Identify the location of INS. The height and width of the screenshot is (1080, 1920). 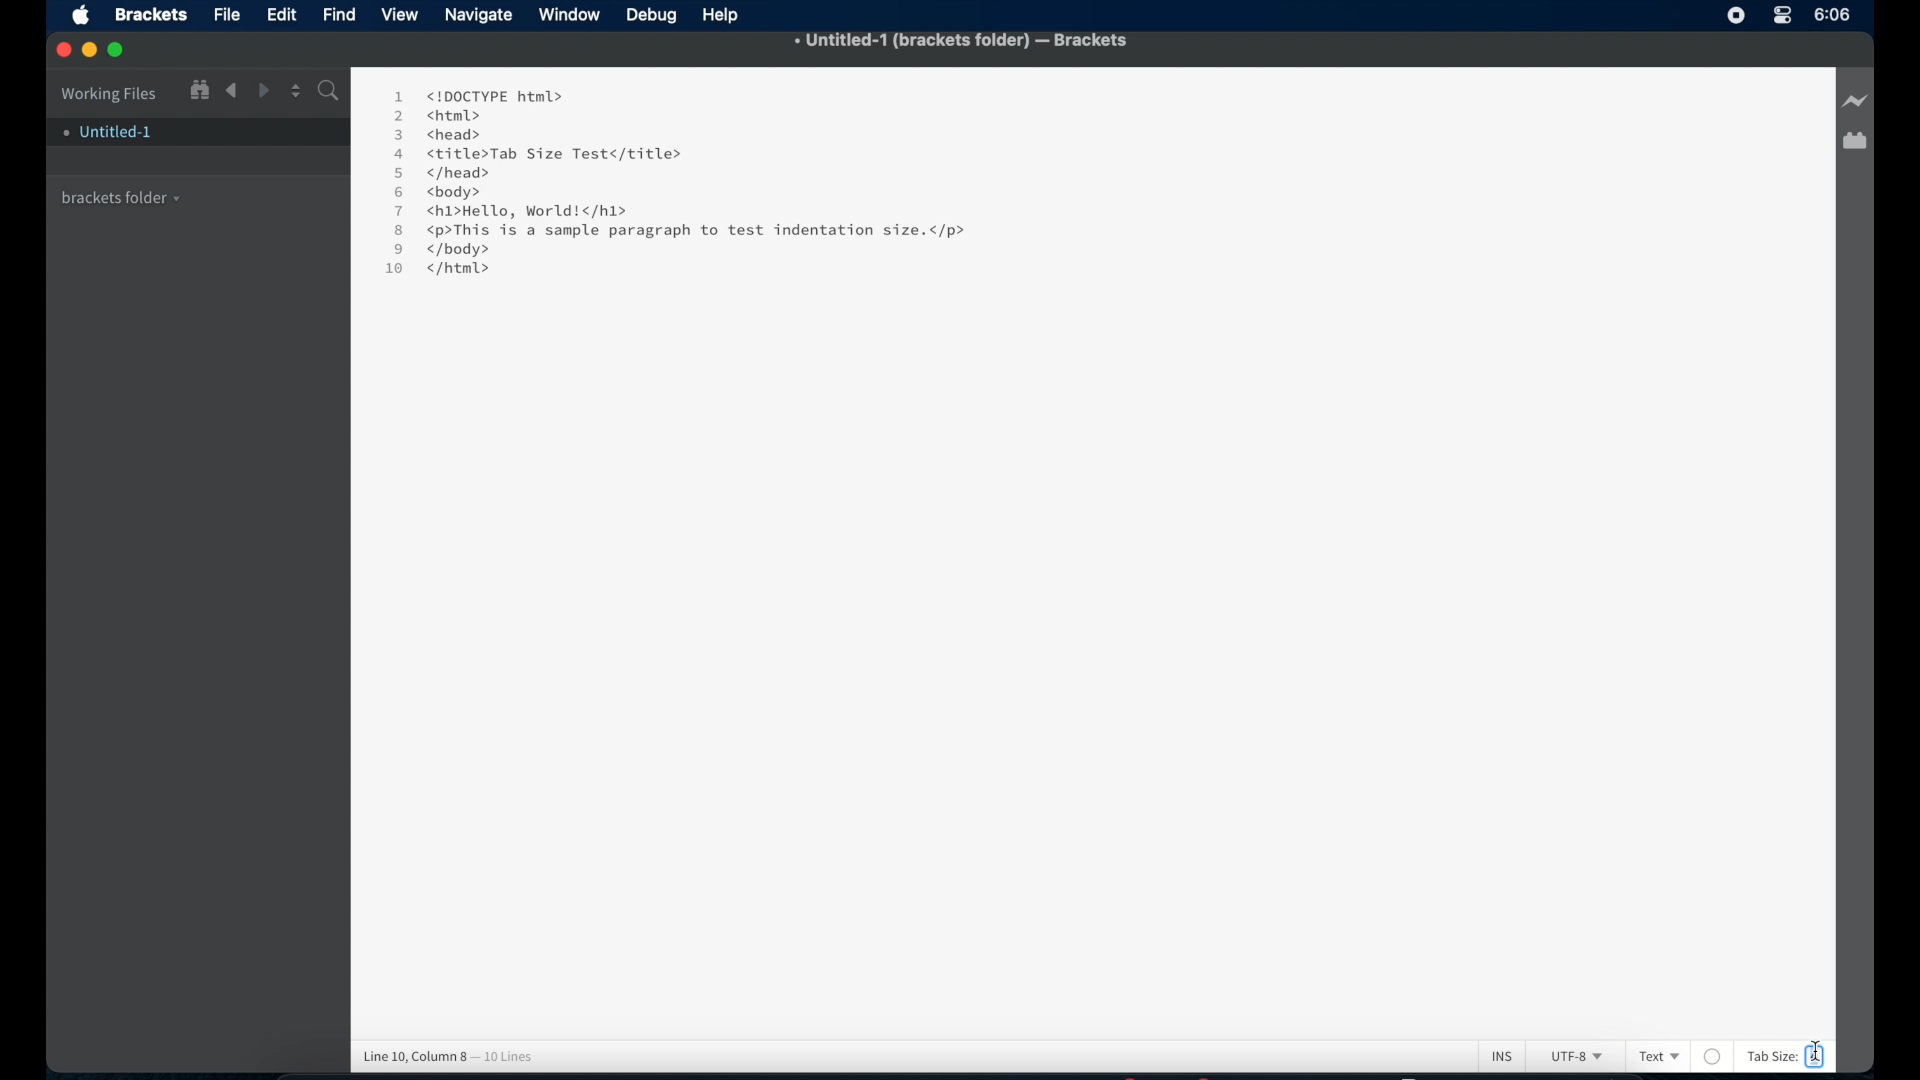
(1509, 1055).